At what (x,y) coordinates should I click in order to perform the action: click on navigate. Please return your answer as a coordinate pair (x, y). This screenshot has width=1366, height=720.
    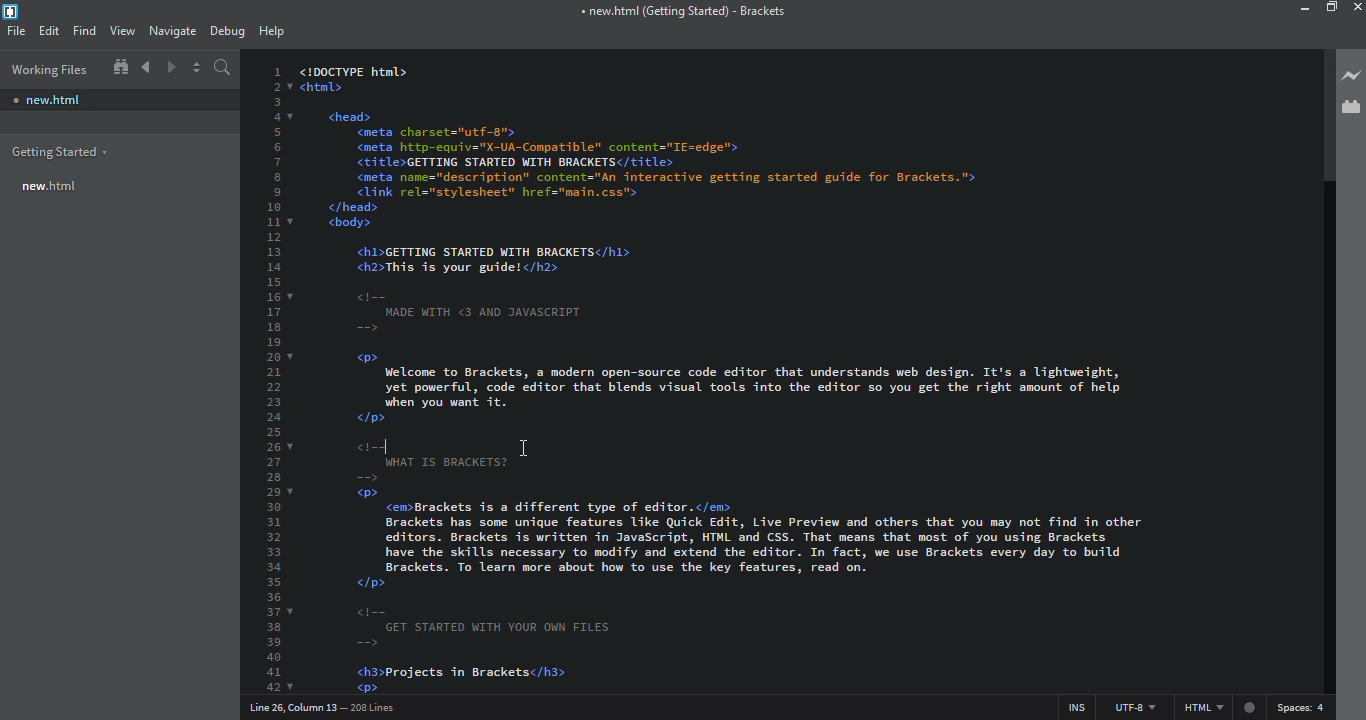
    Looking at the image, I should click on (171, 31).